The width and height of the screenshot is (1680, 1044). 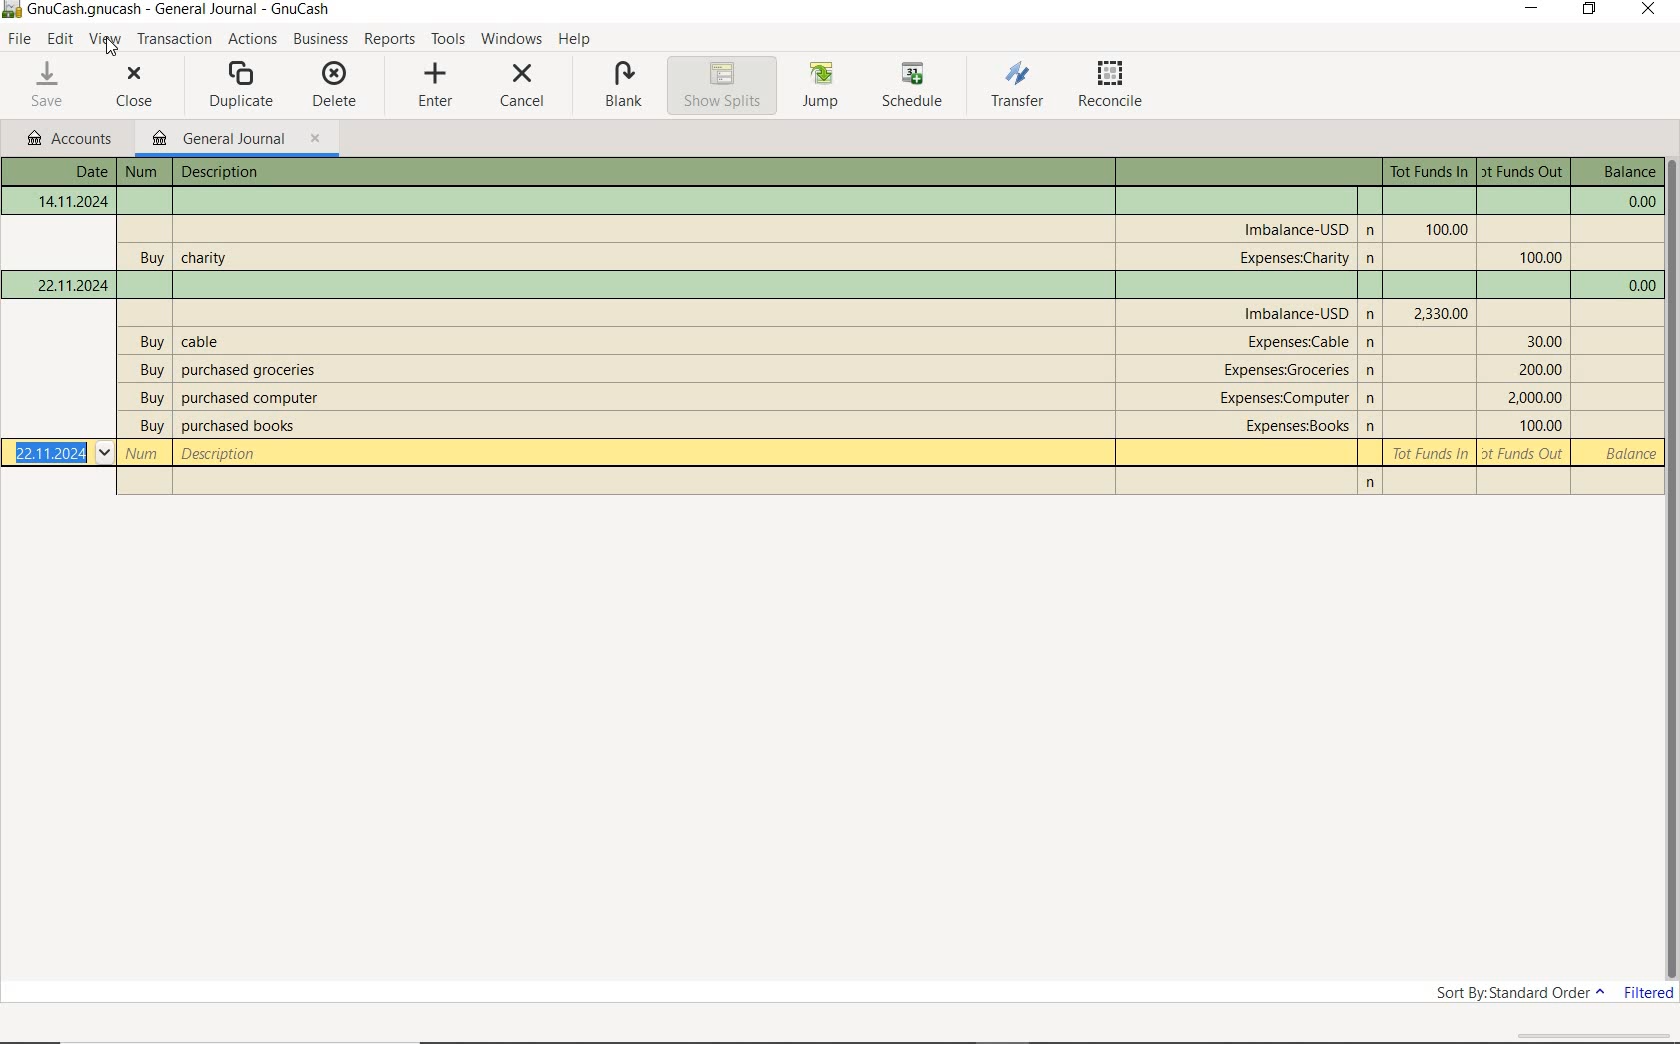 I want to click on , so click(x=1373, y=316).